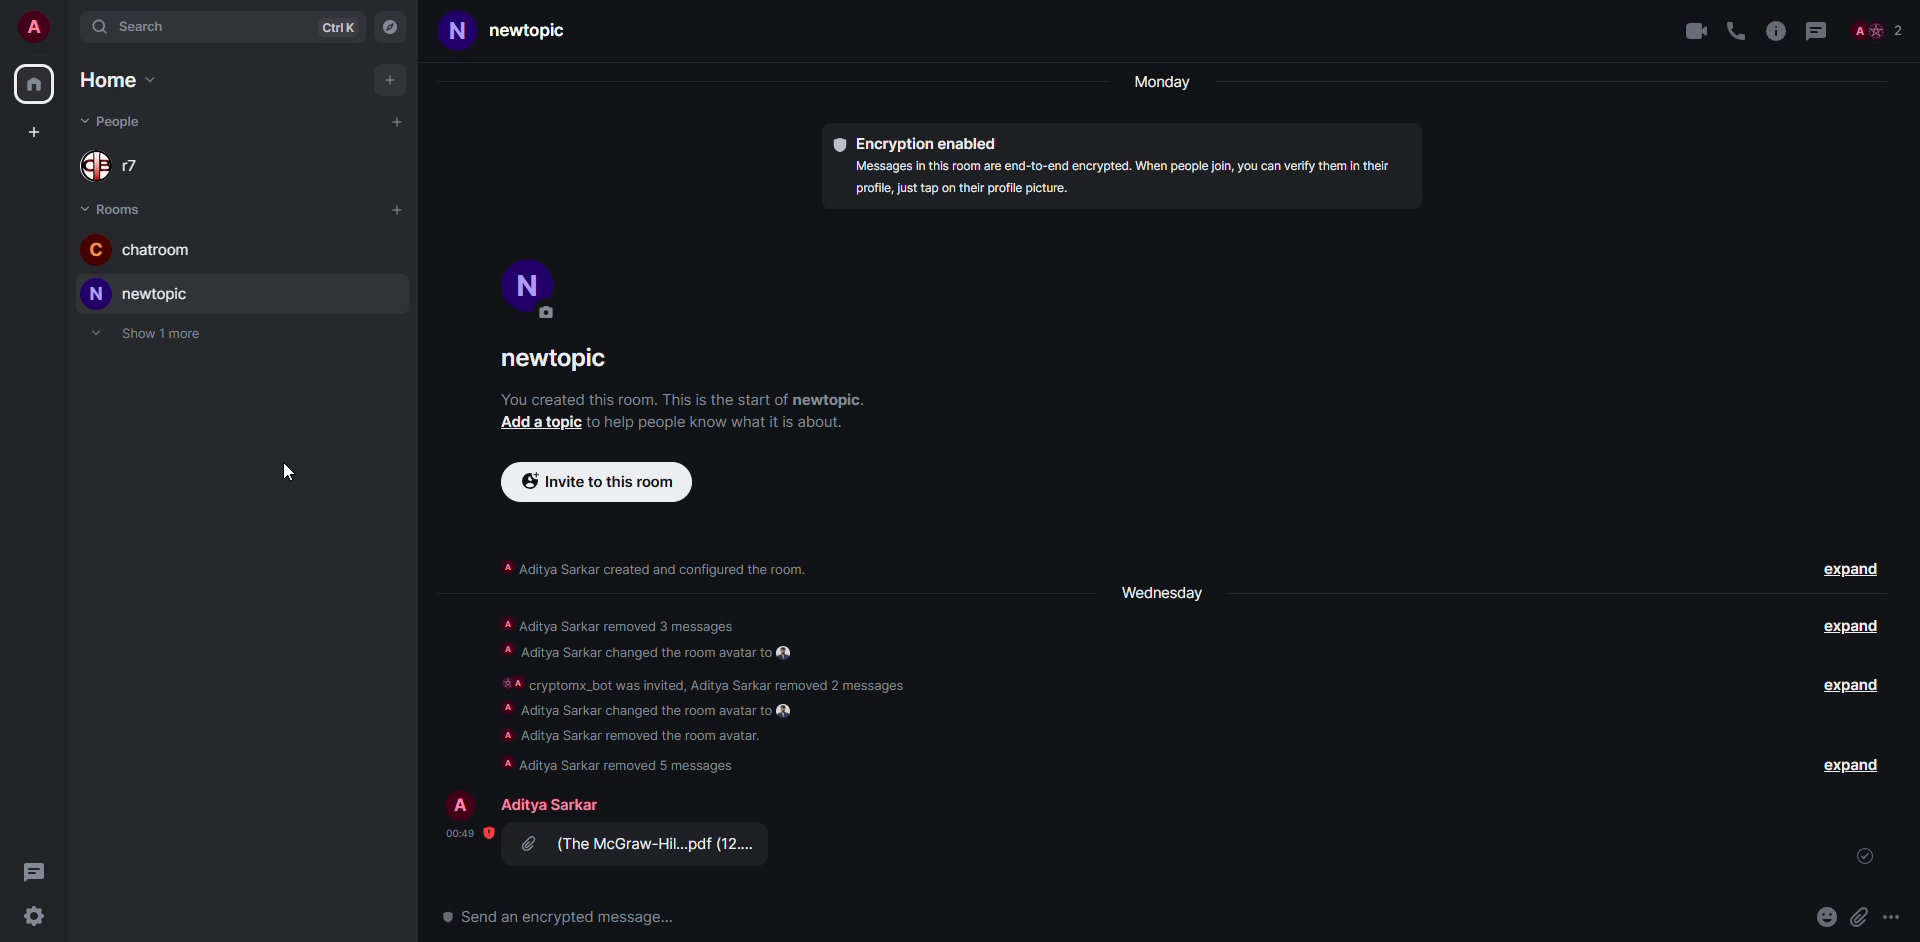 This screenshot has width=1920, height=942. I want to click on add, so click(542, 425).